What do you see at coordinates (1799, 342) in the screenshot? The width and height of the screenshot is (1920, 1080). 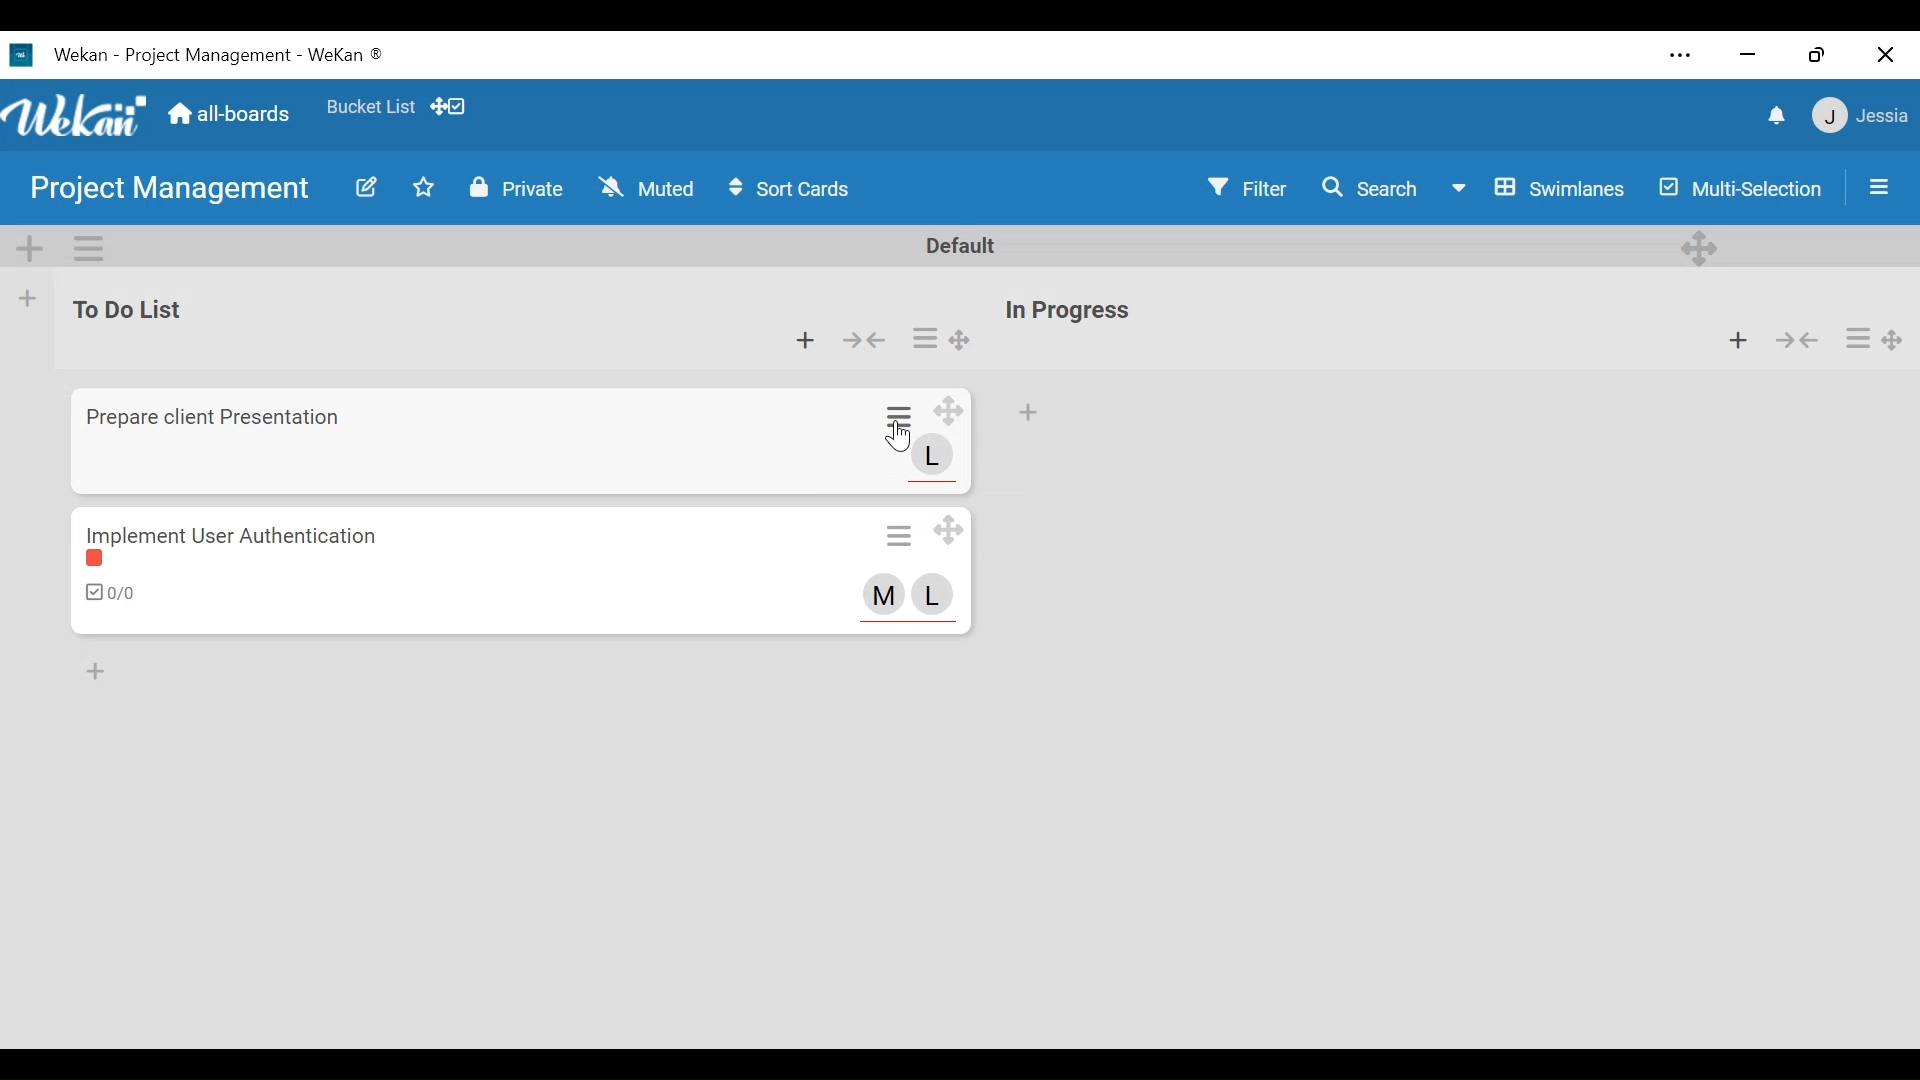 I see `collapse` at bounding box center [1799, 342].